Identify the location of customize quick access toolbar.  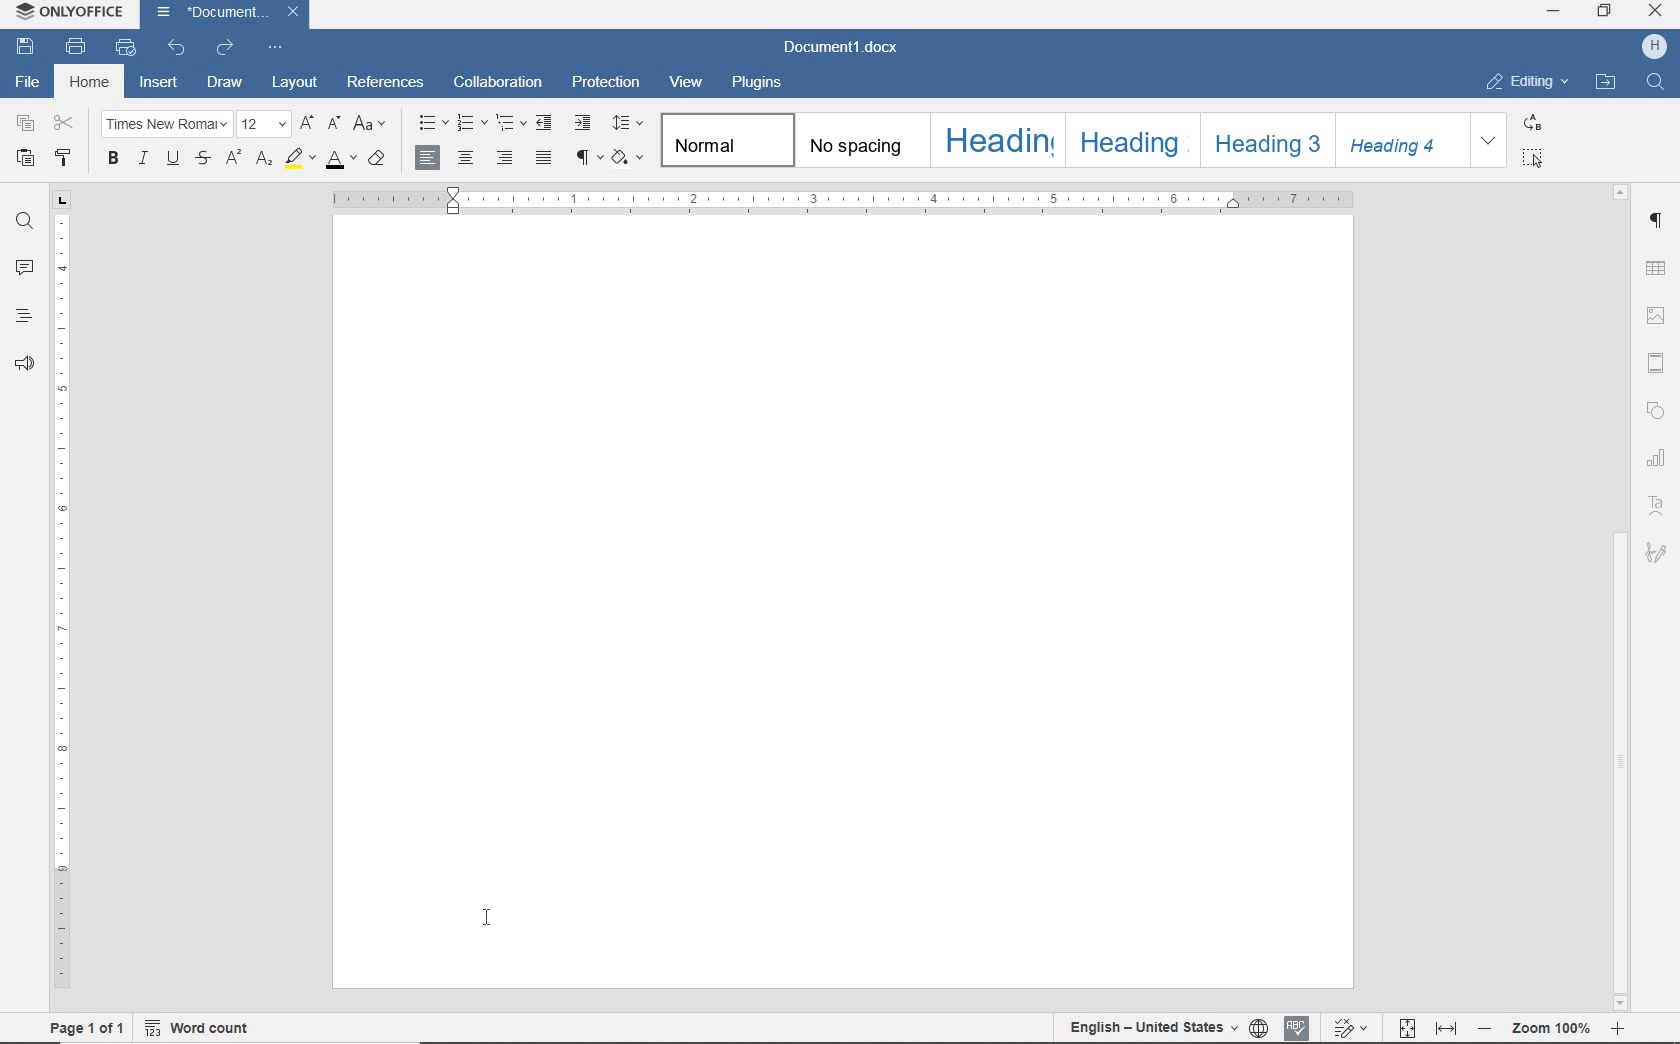
(275, 48).